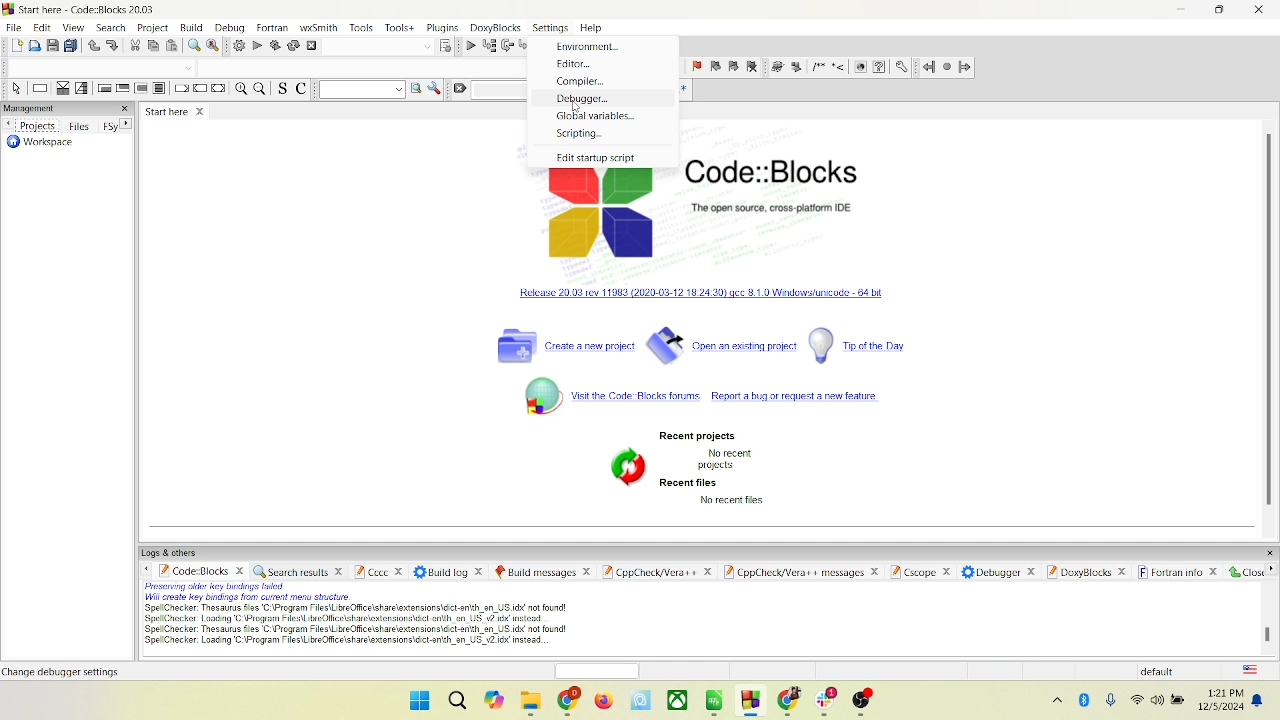 Image resolution: width=1280 pixels, height=720 pixels. Describe the element at coordinates (76, 27) in the screenshot. I see `view` at that location.